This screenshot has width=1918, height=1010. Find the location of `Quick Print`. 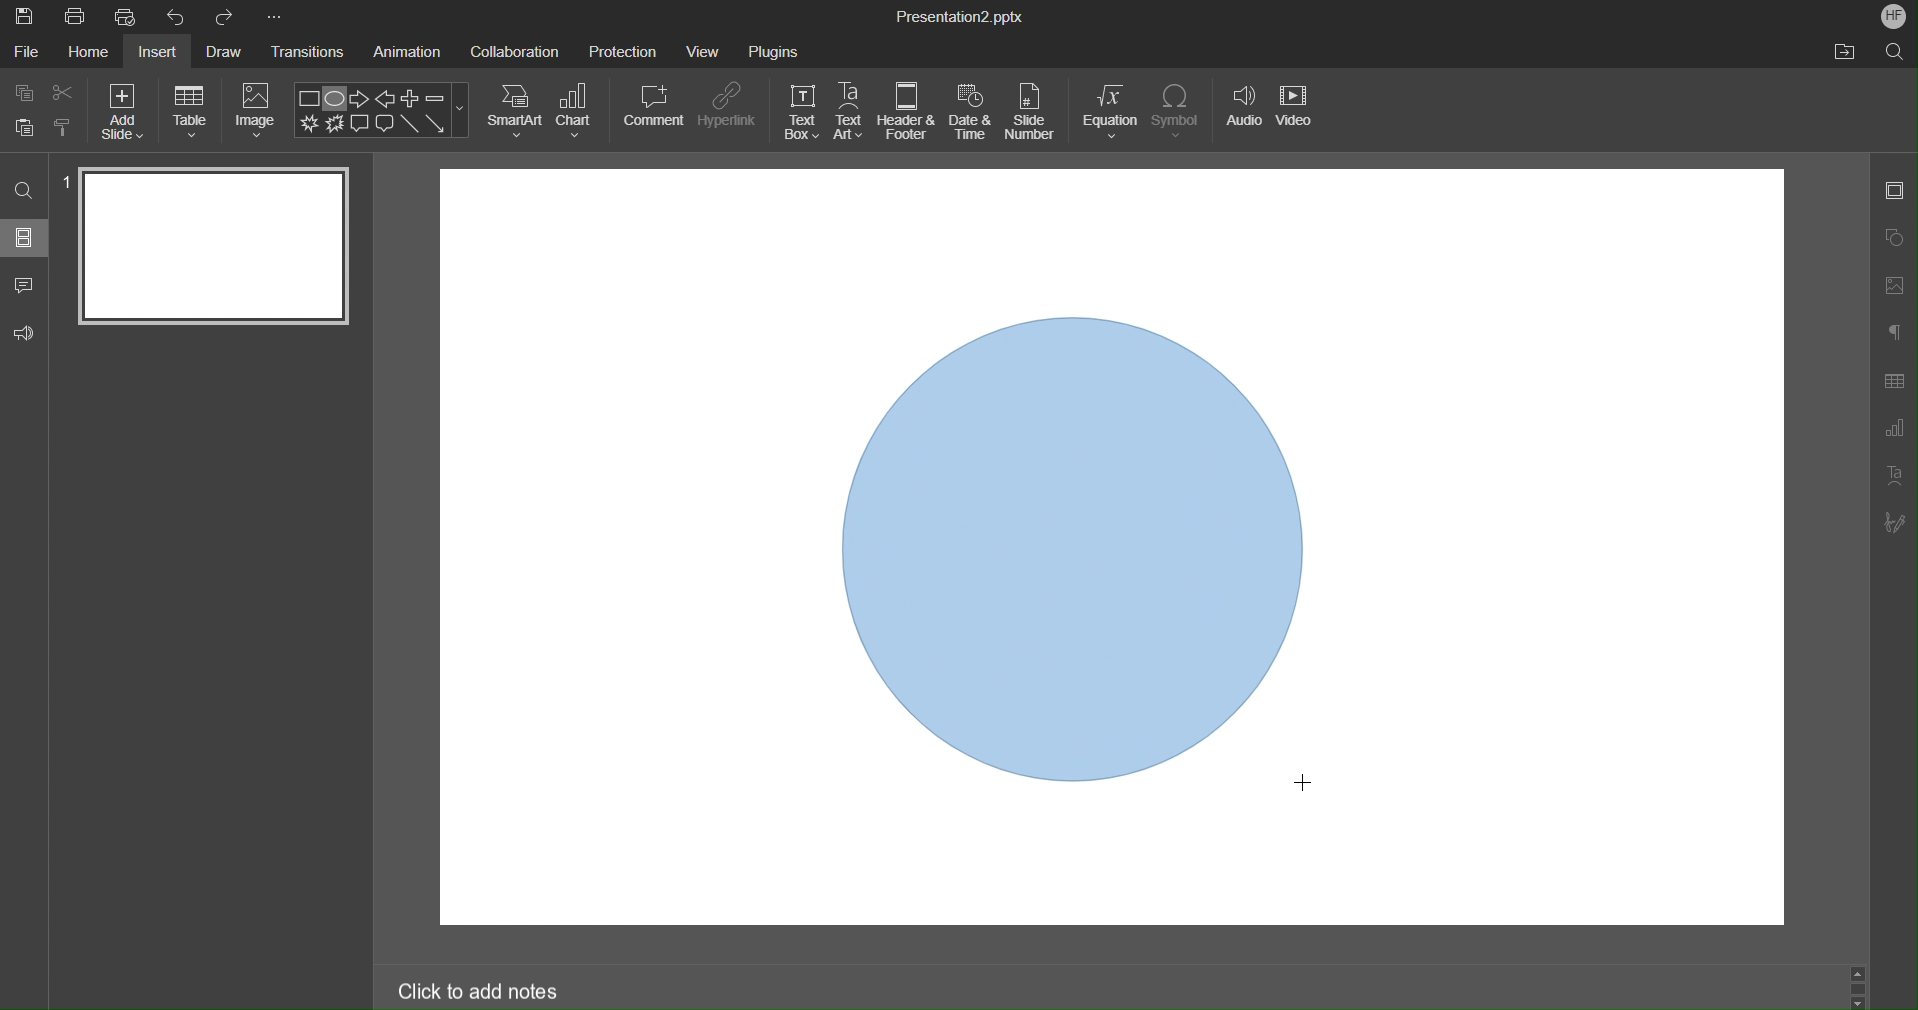

Quick Print is located at coordinates (131, 18).